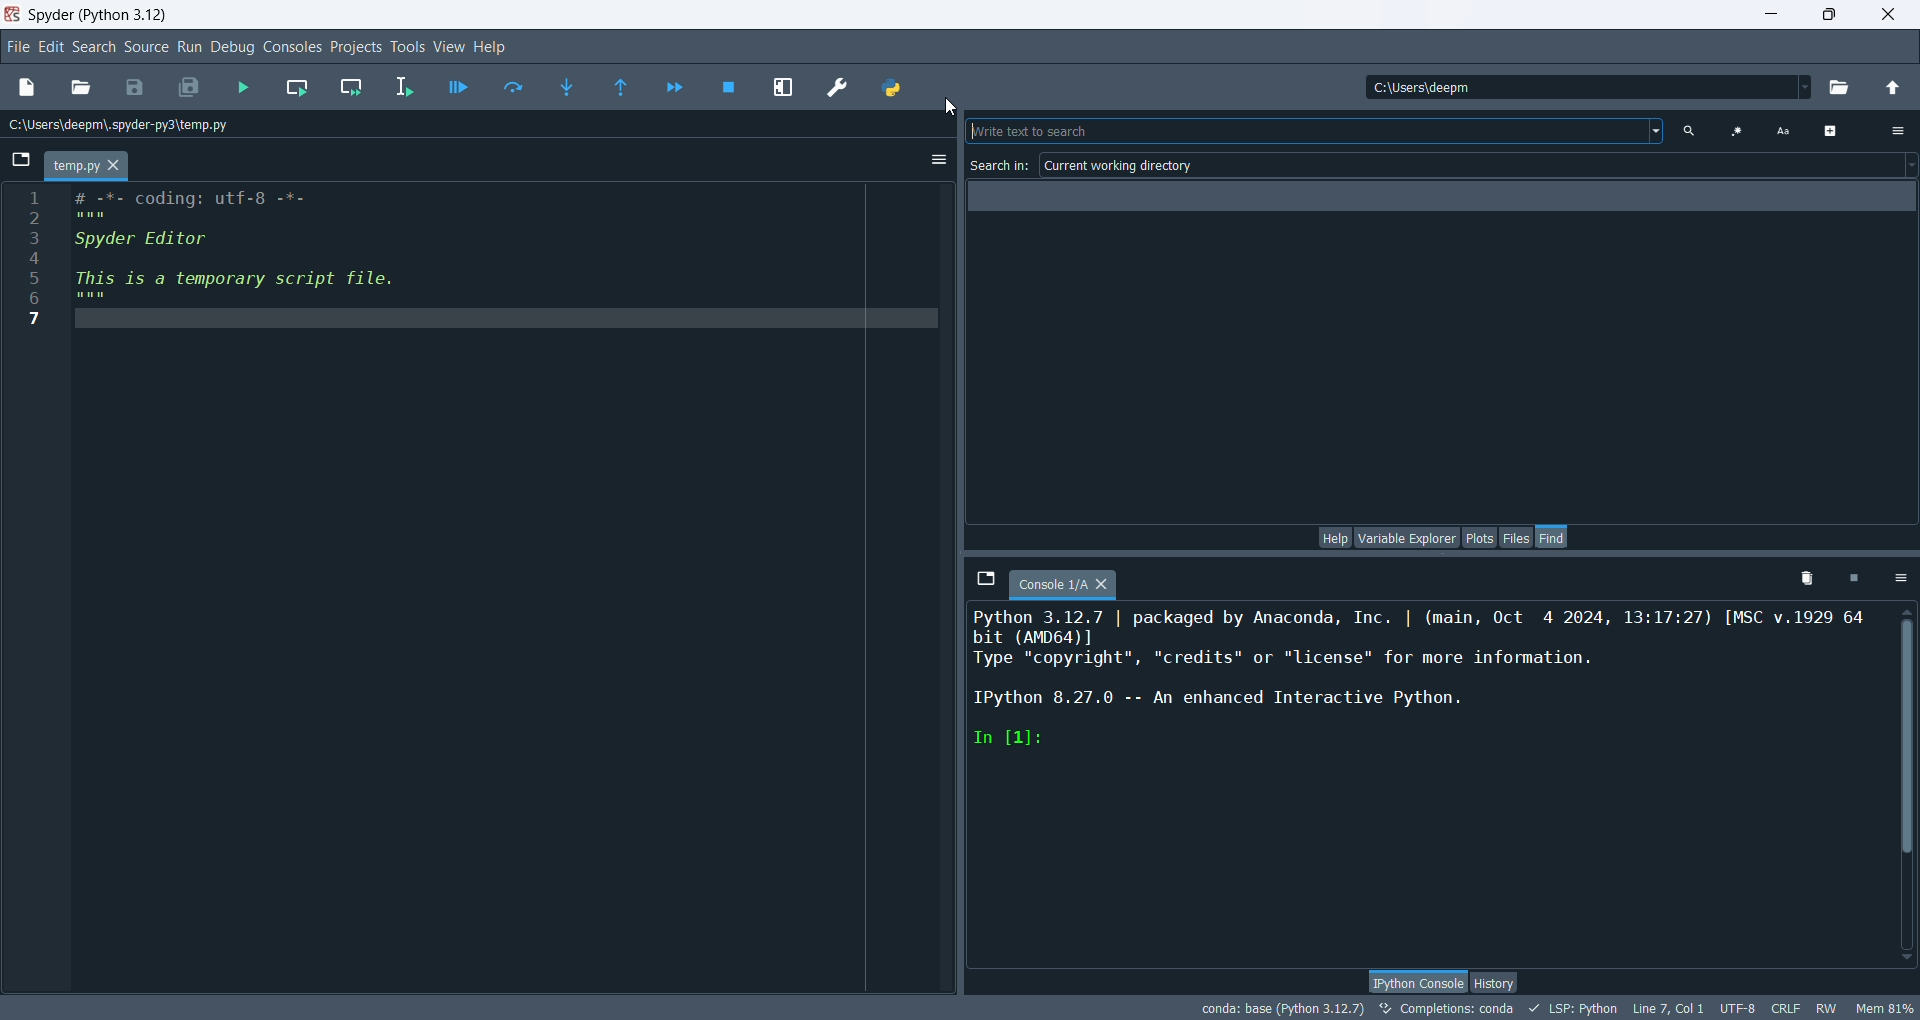  I want to click on options, so click(1901, 577).